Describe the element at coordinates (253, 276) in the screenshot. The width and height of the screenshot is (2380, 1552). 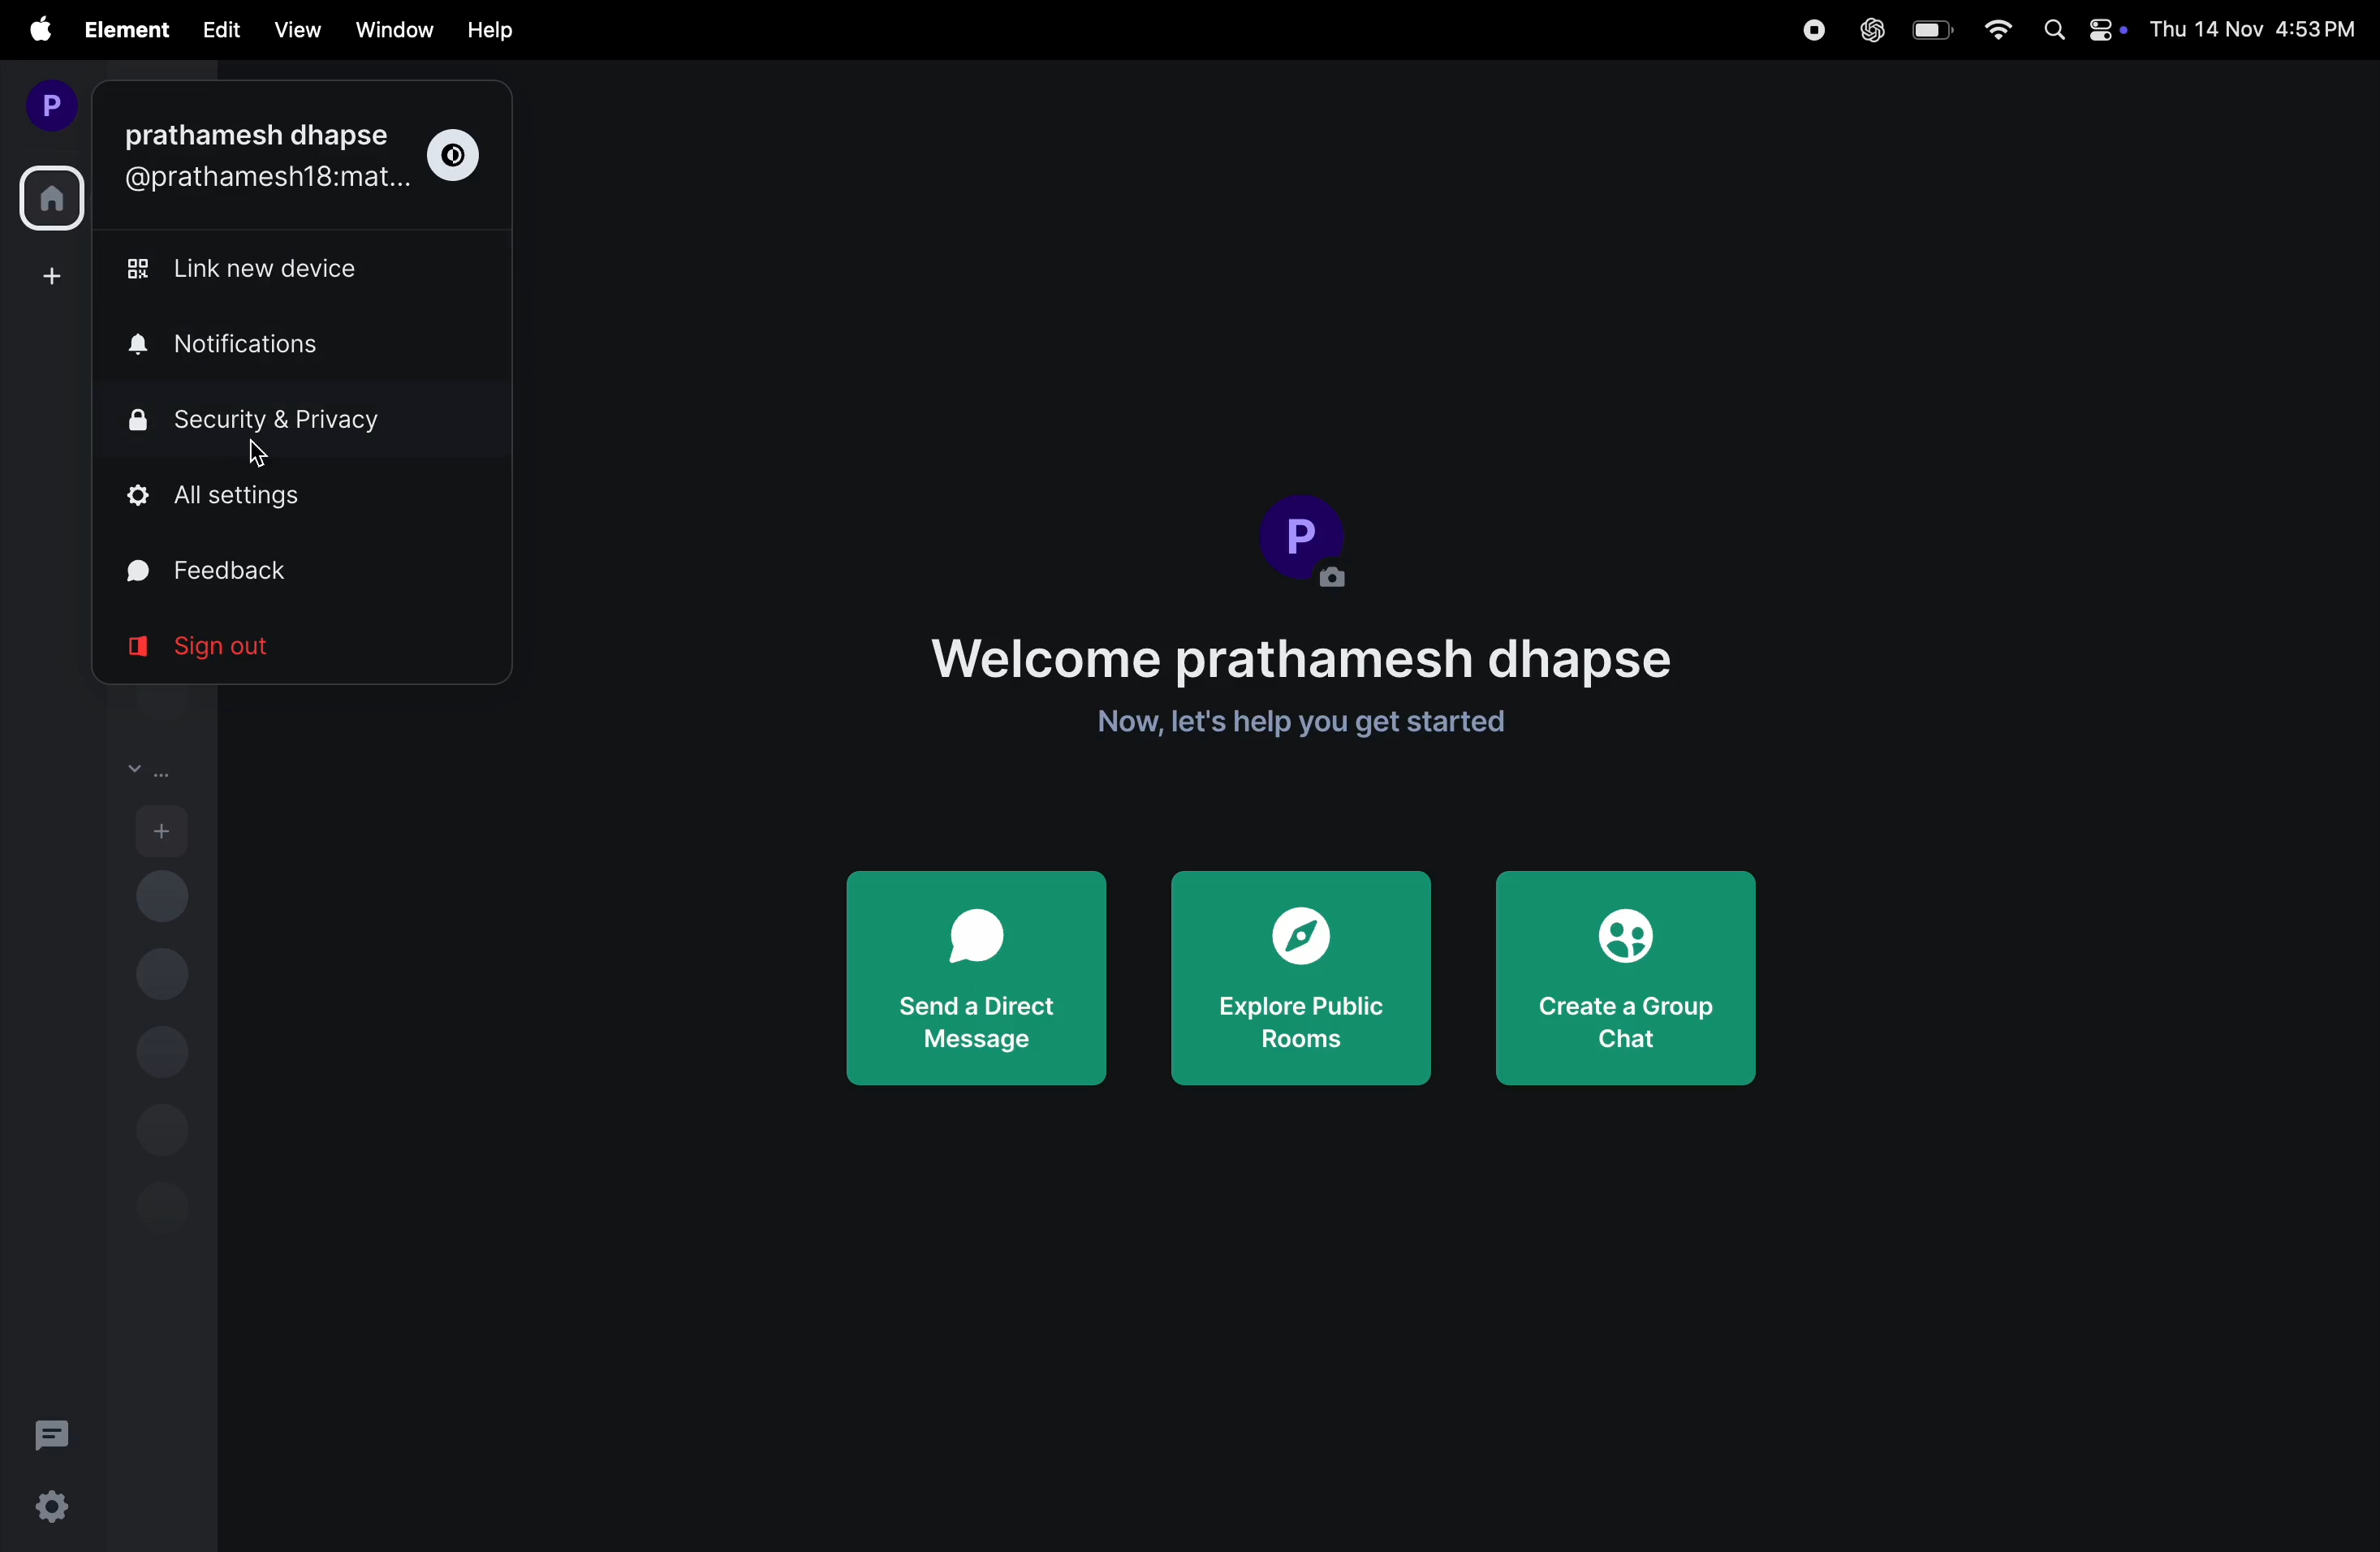
I see `link new device` at that location.